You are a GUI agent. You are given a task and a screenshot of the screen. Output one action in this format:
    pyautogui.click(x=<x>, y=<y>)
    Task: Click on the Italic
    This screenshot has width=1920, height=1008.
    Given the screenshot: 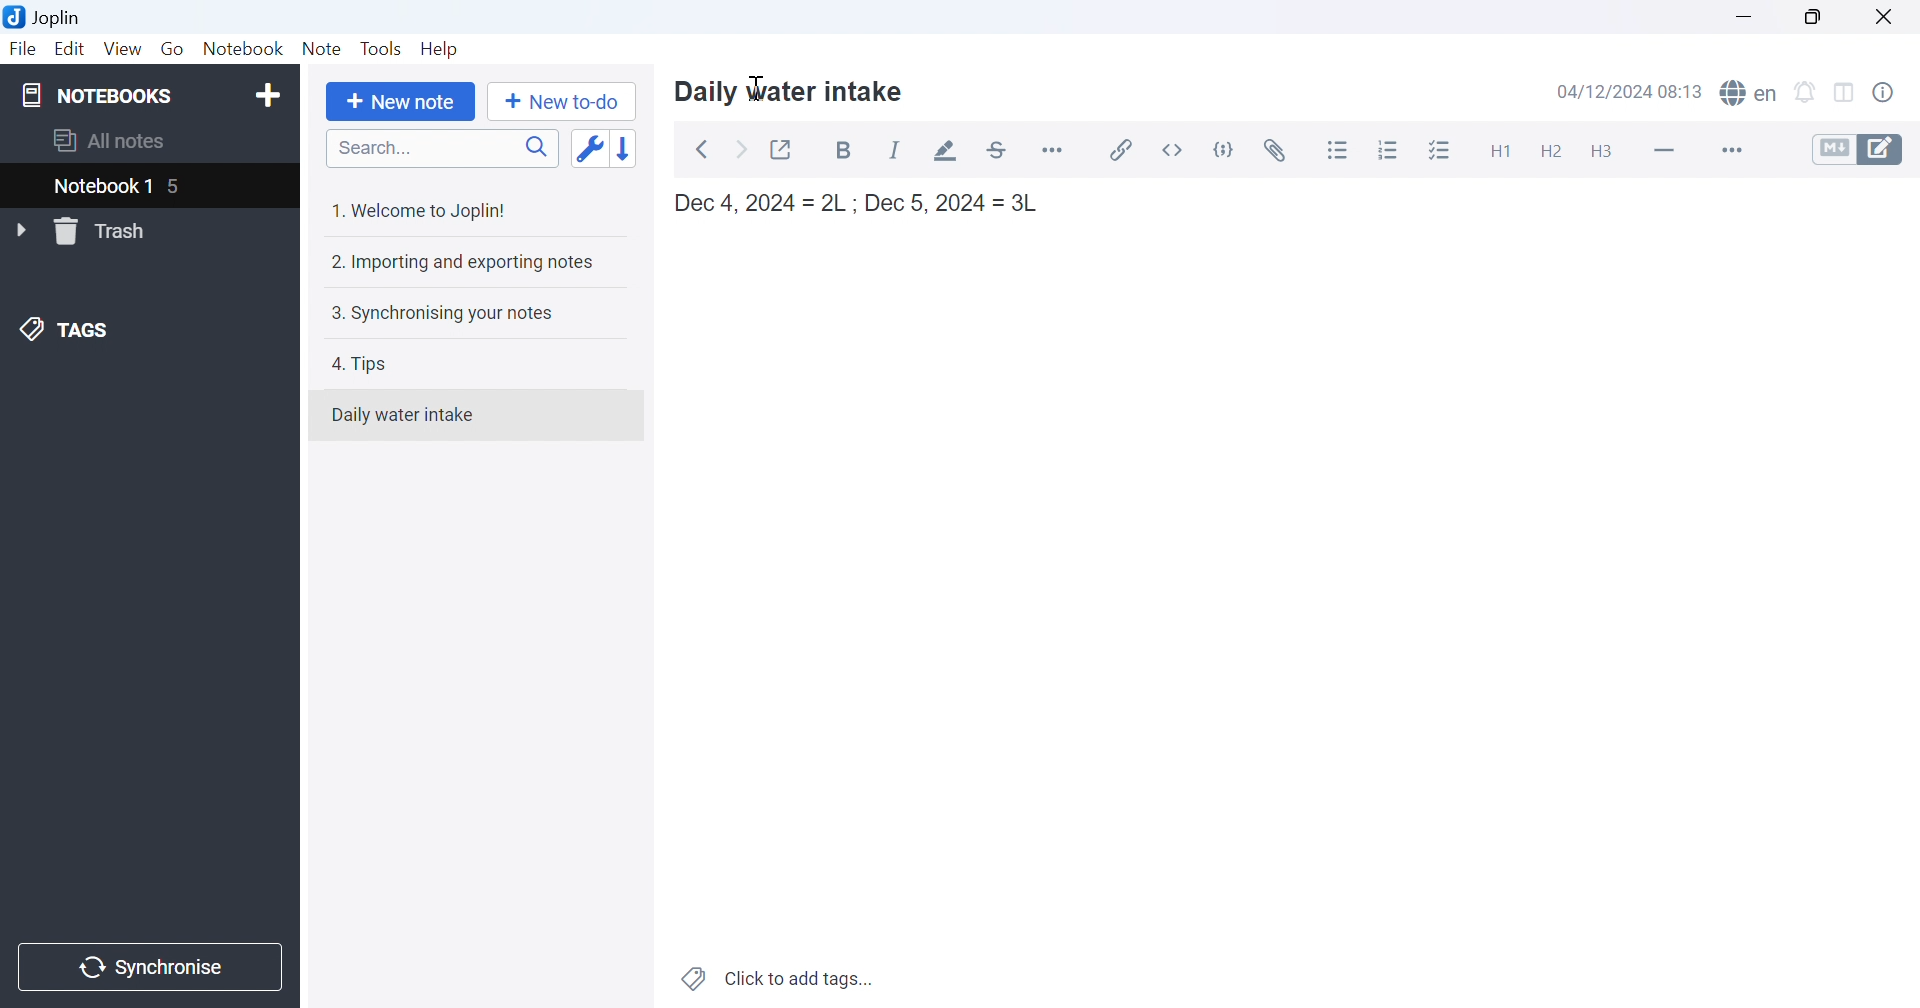 What is the action you would take?
    pyautogui.click(x=897, y=150)
    